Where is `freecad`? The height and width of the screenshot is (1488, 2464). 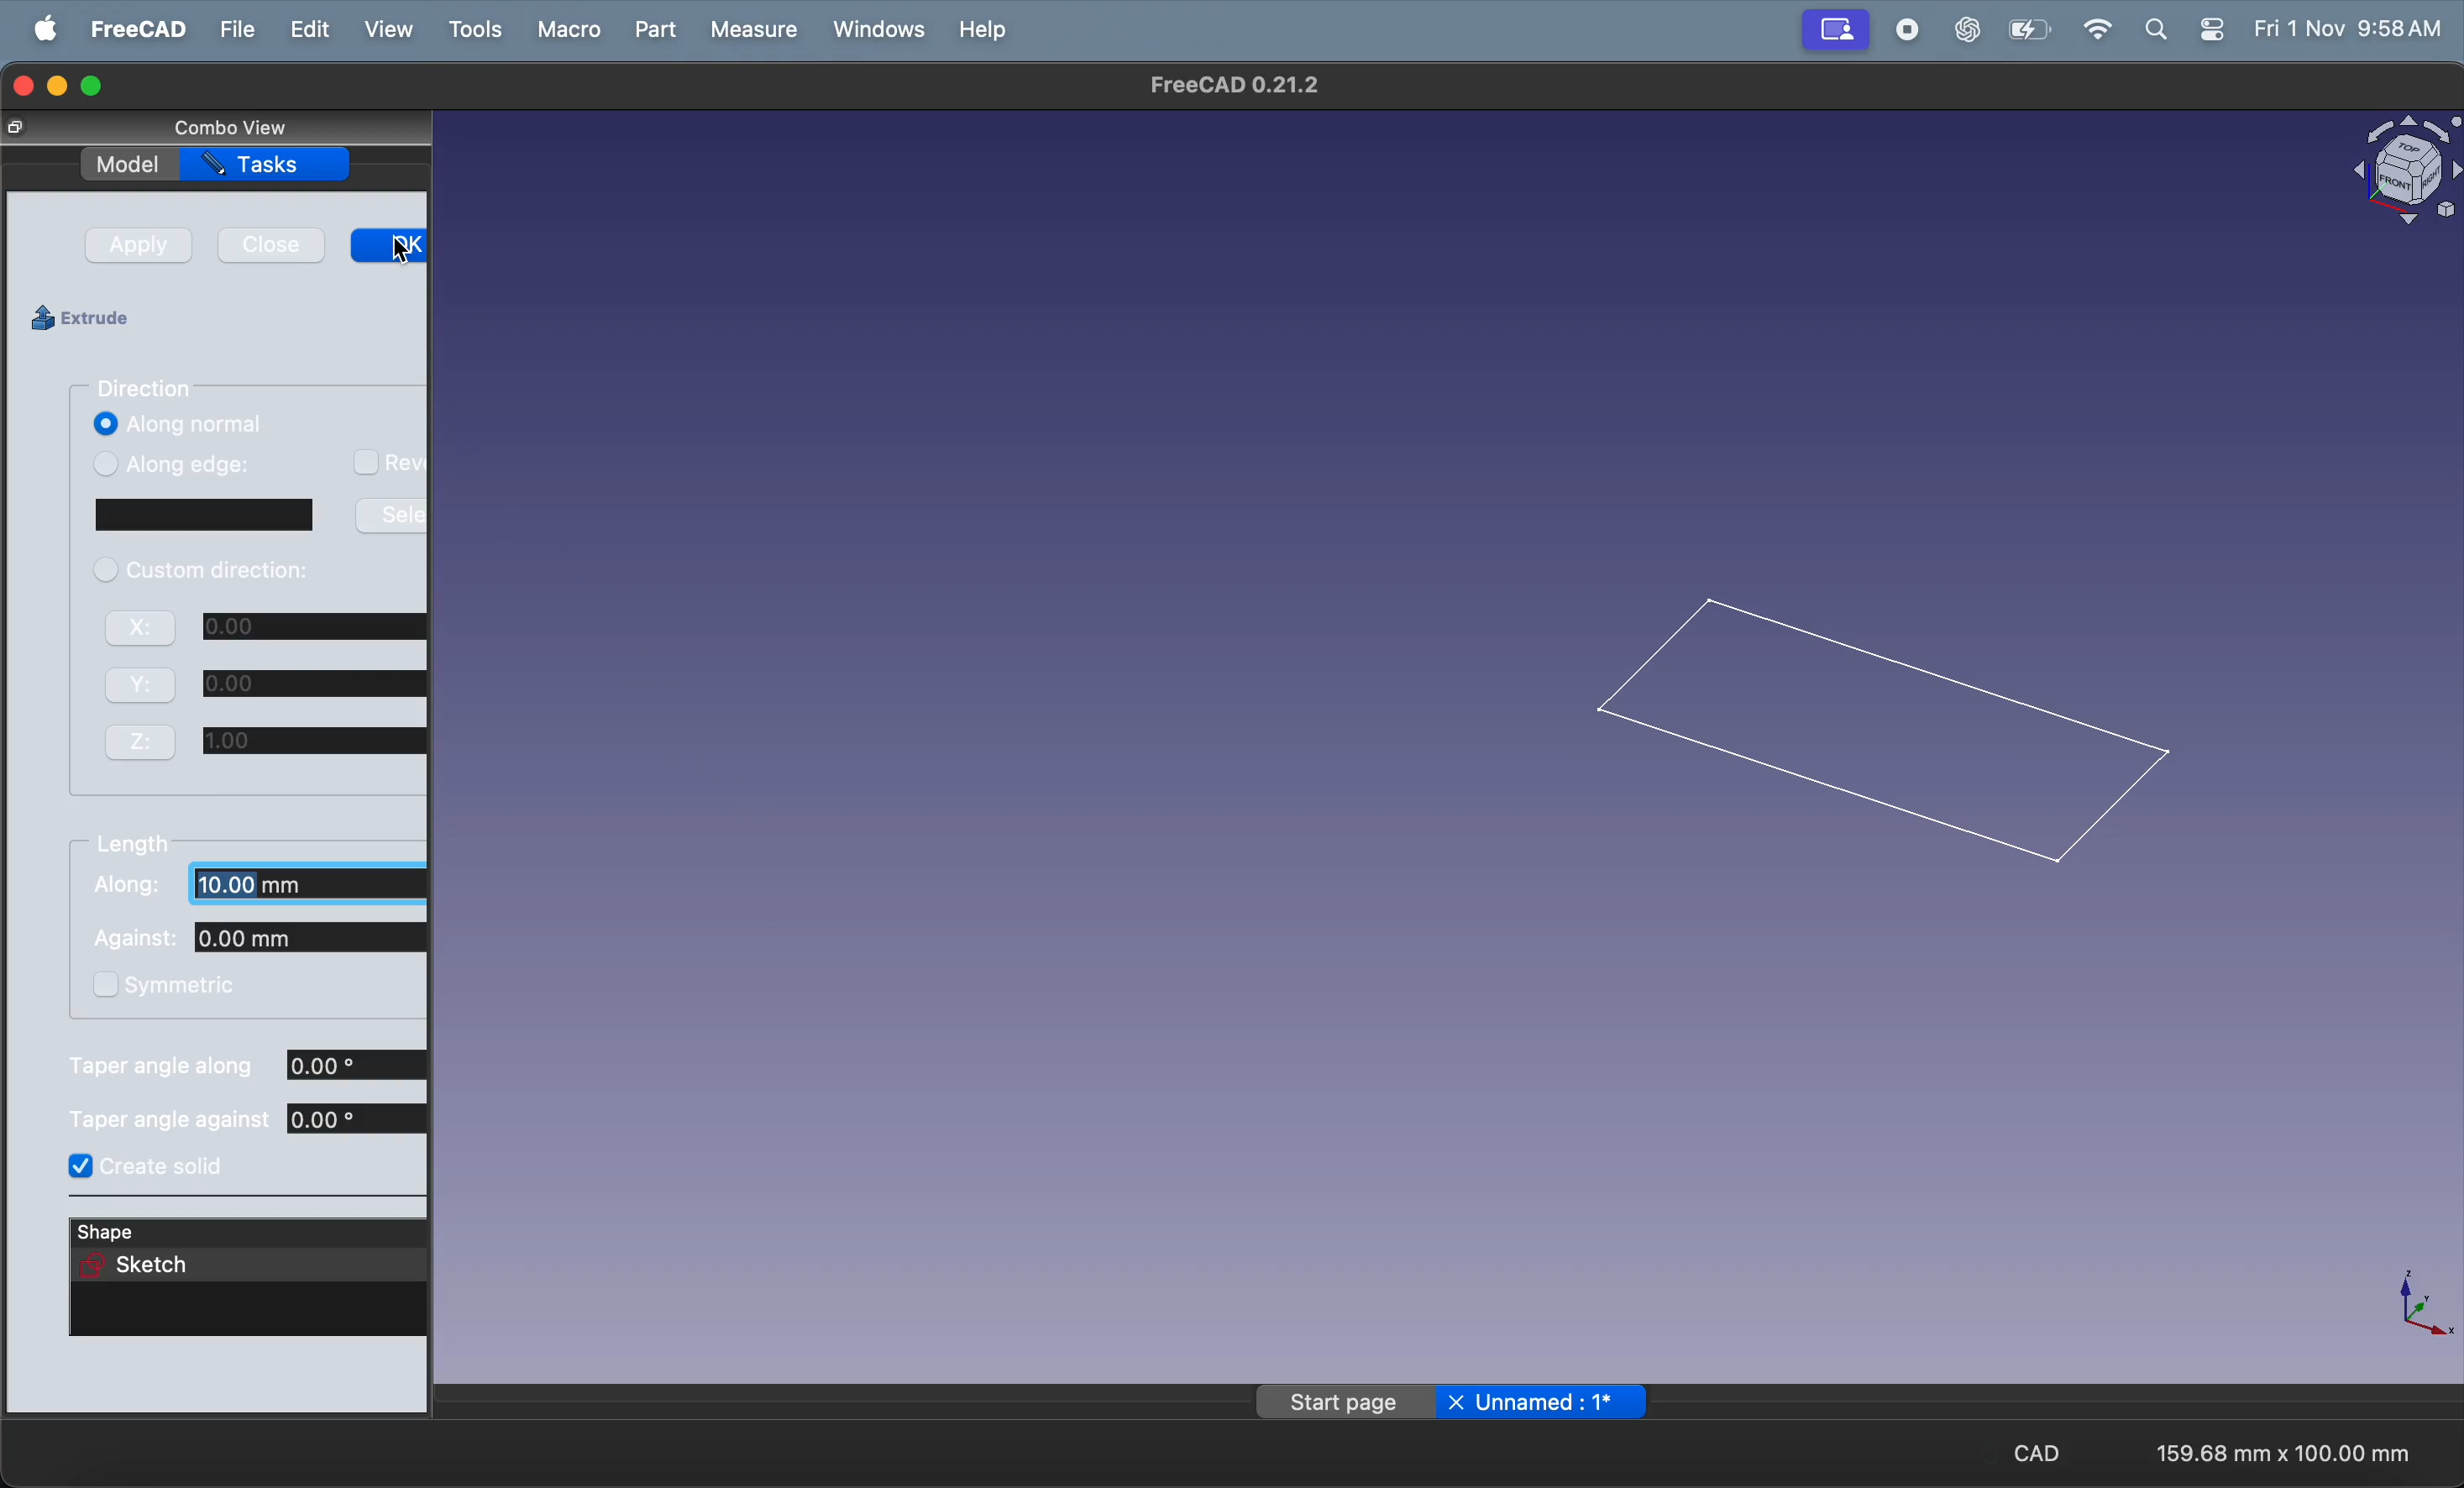 freecad is located at coordinates (131, 28).